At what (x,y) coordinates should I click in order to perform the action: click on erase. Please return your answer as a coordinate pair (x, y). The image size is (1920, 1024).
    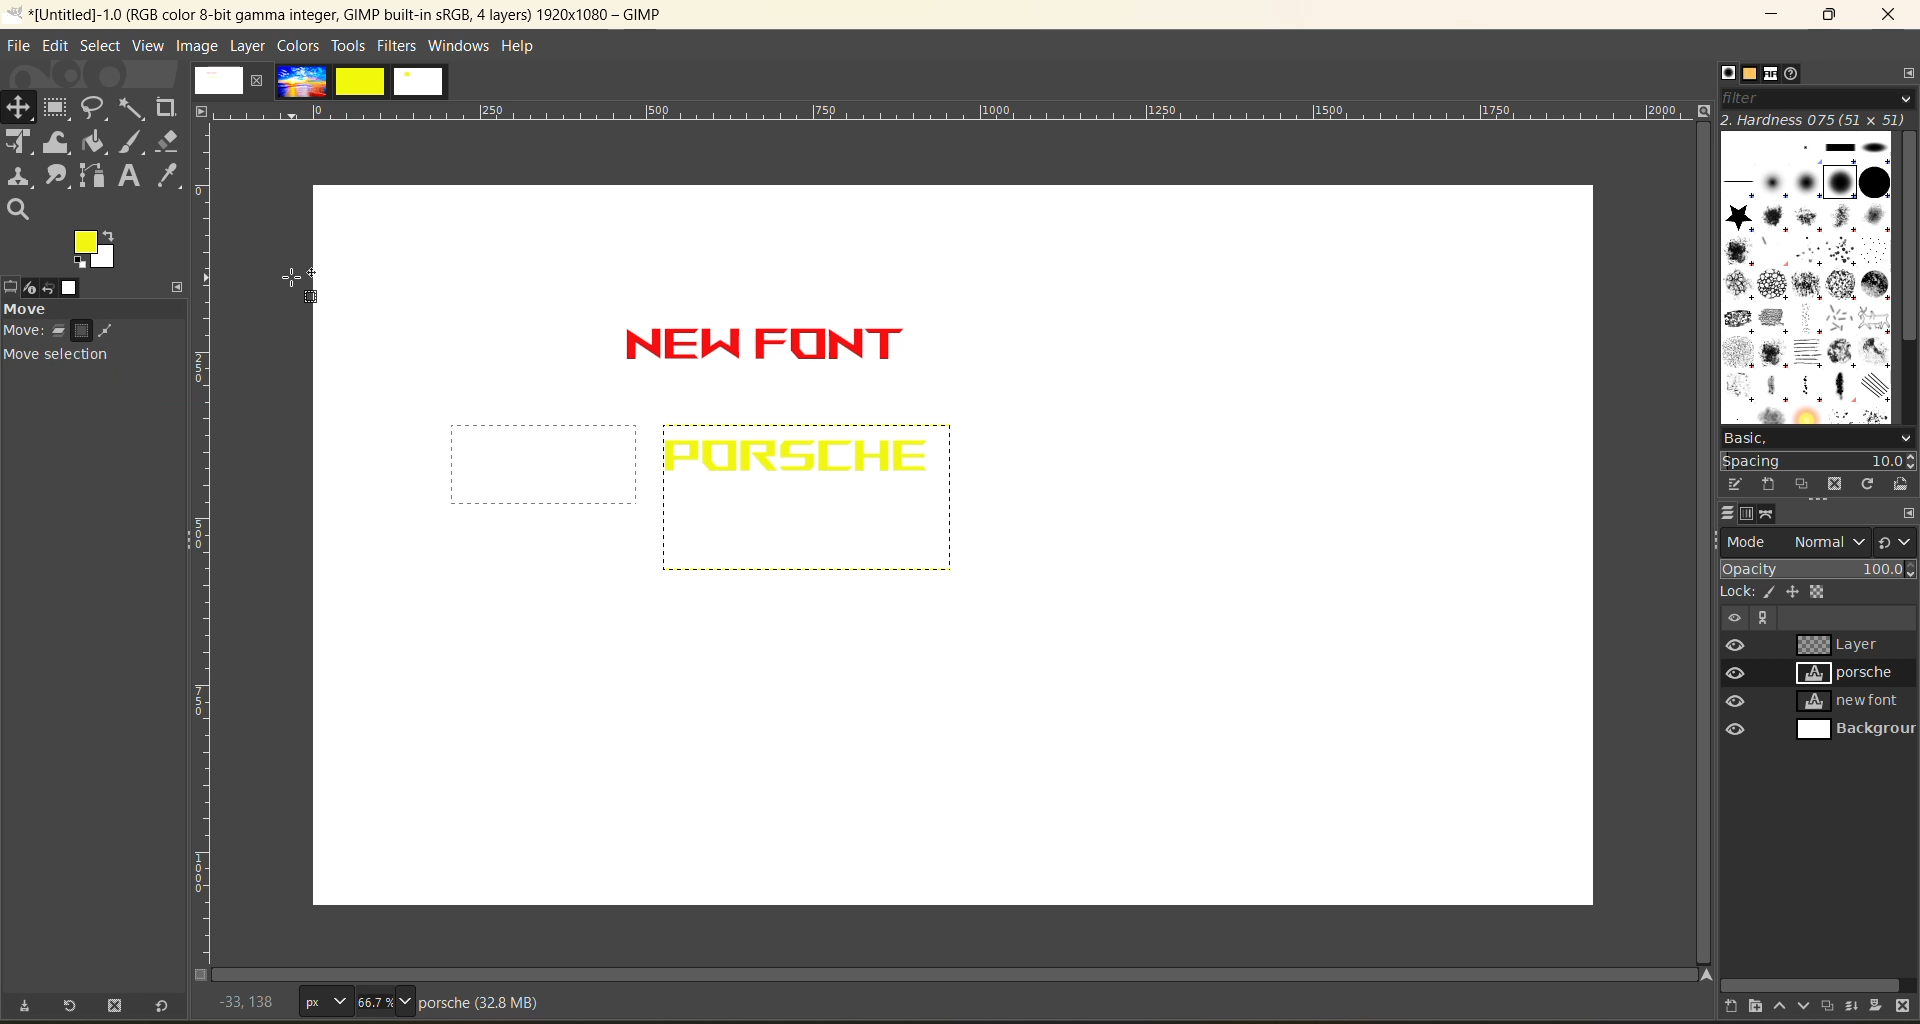
    Looking at the image, I should click on (168, 140).